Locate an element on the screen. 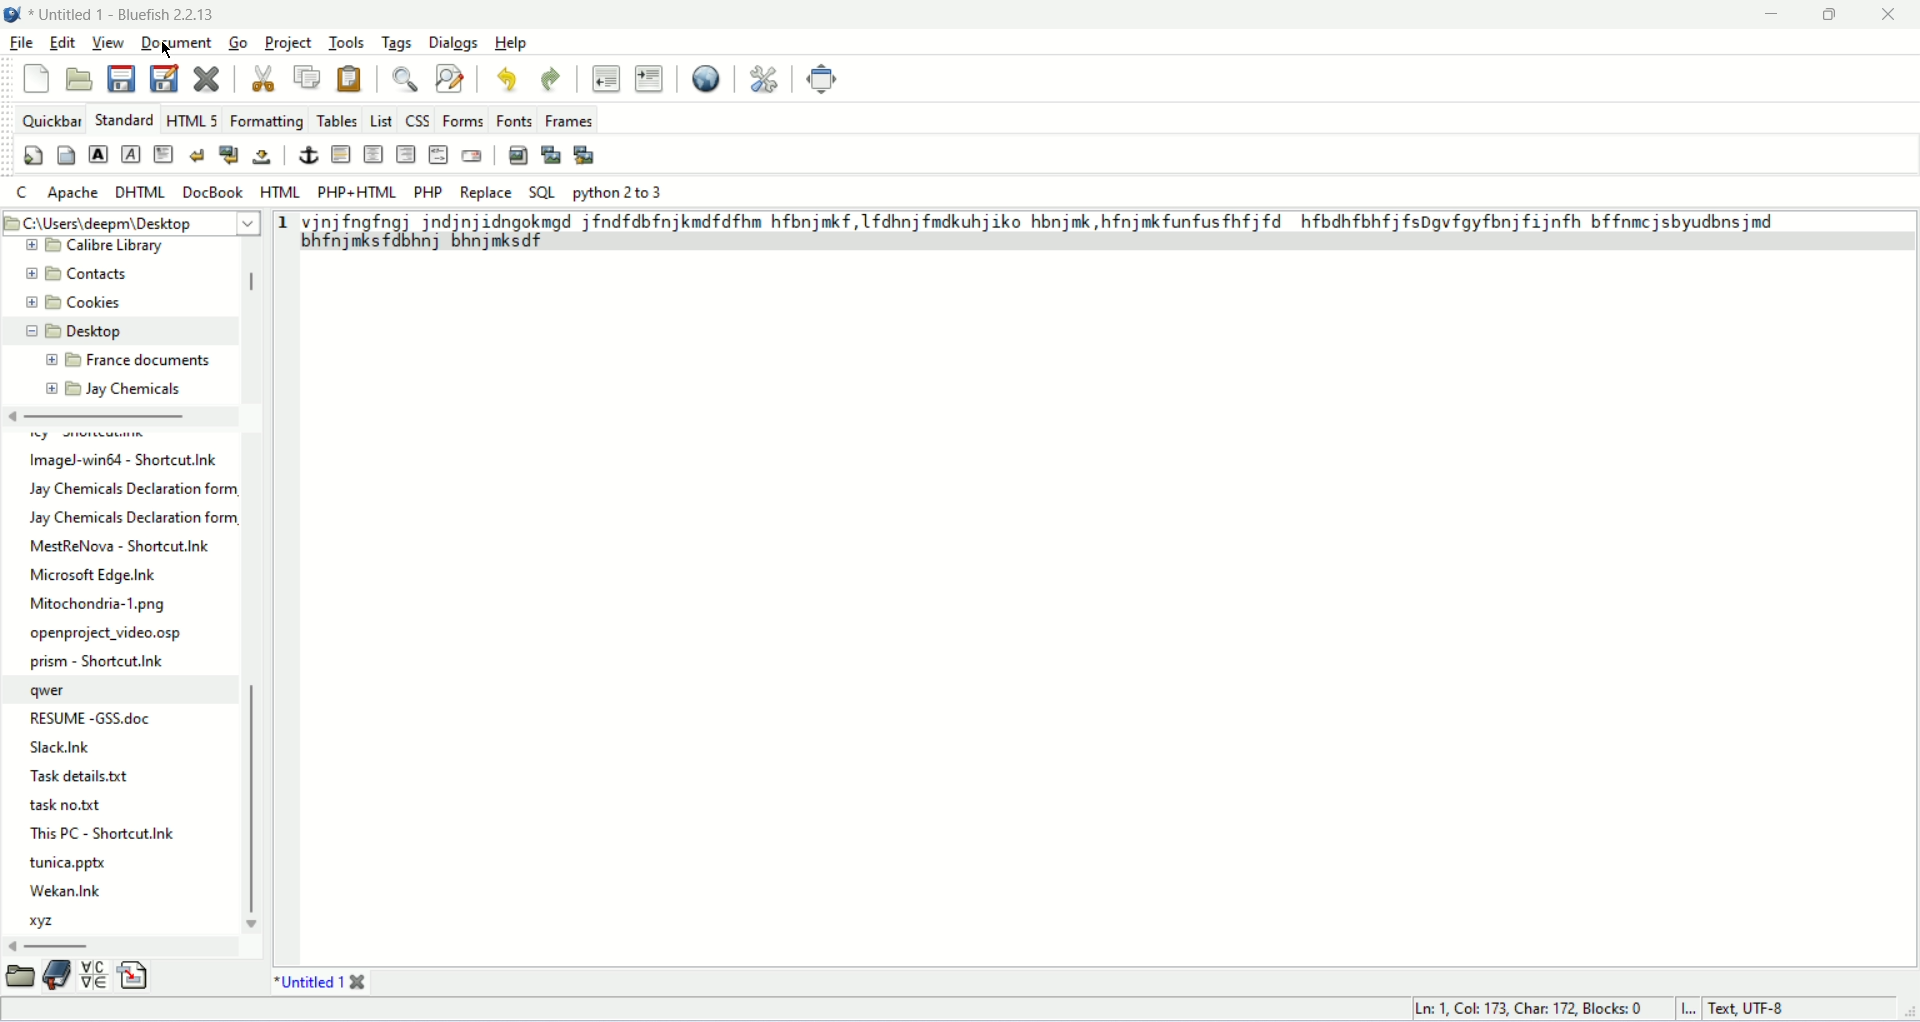 The height and width of the screenshot is (1022, 1920). MestReNova - Shortcut.Ink is located at coordinates (124, 546).